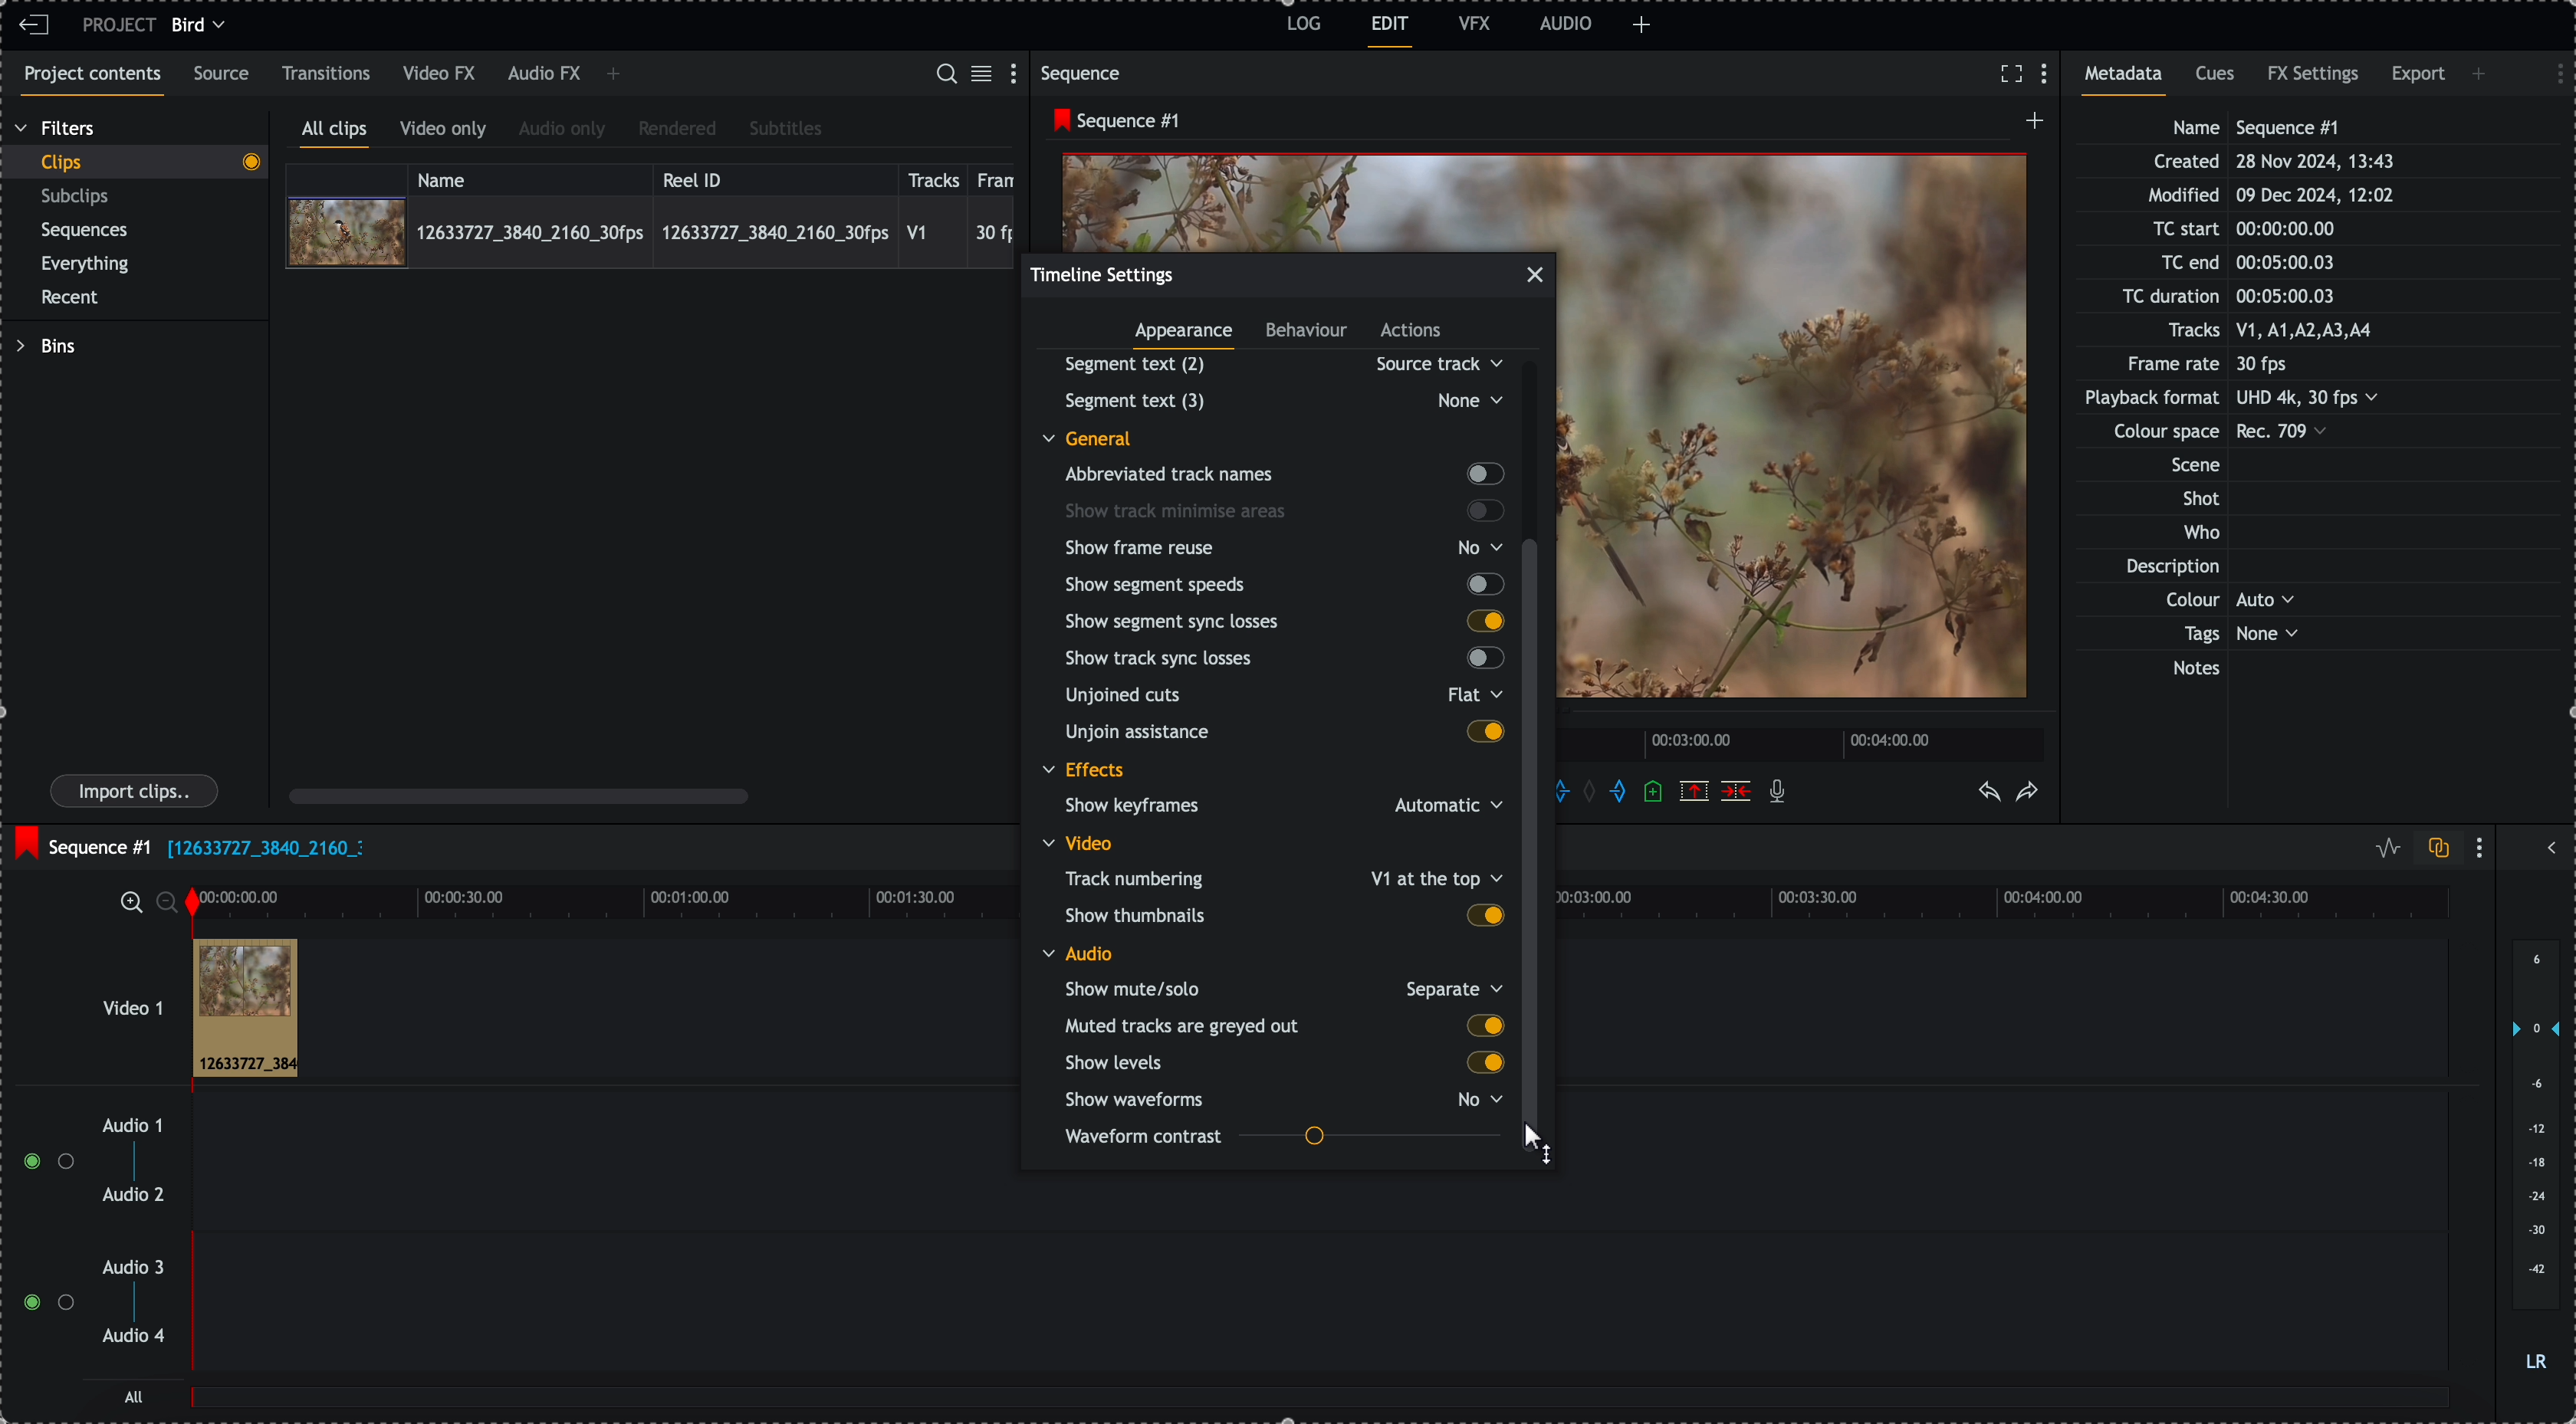 The image size is (2576, 1424). Describe the element at coordinates (2482, 74) in the screenshot. I see `add panel` at that location.